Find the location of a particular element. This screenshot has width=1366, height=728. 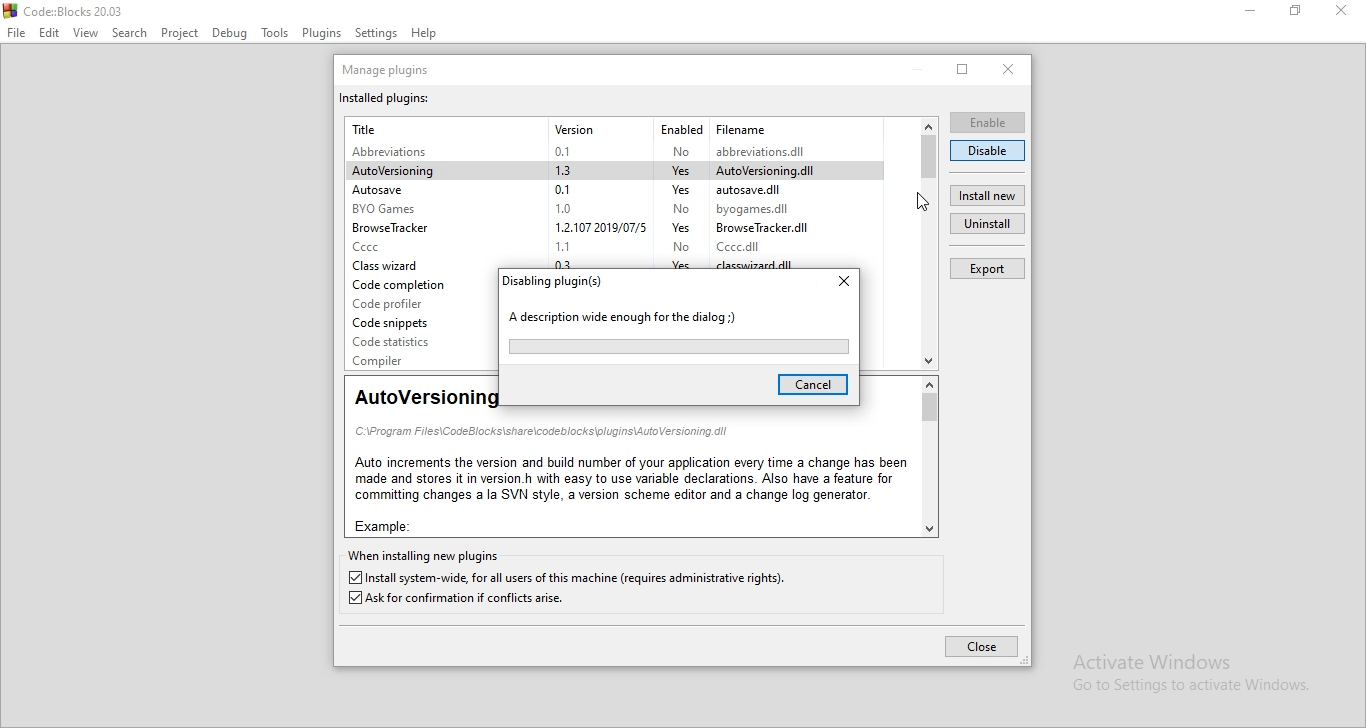

Compiler  is located at coordinates (406, 360).